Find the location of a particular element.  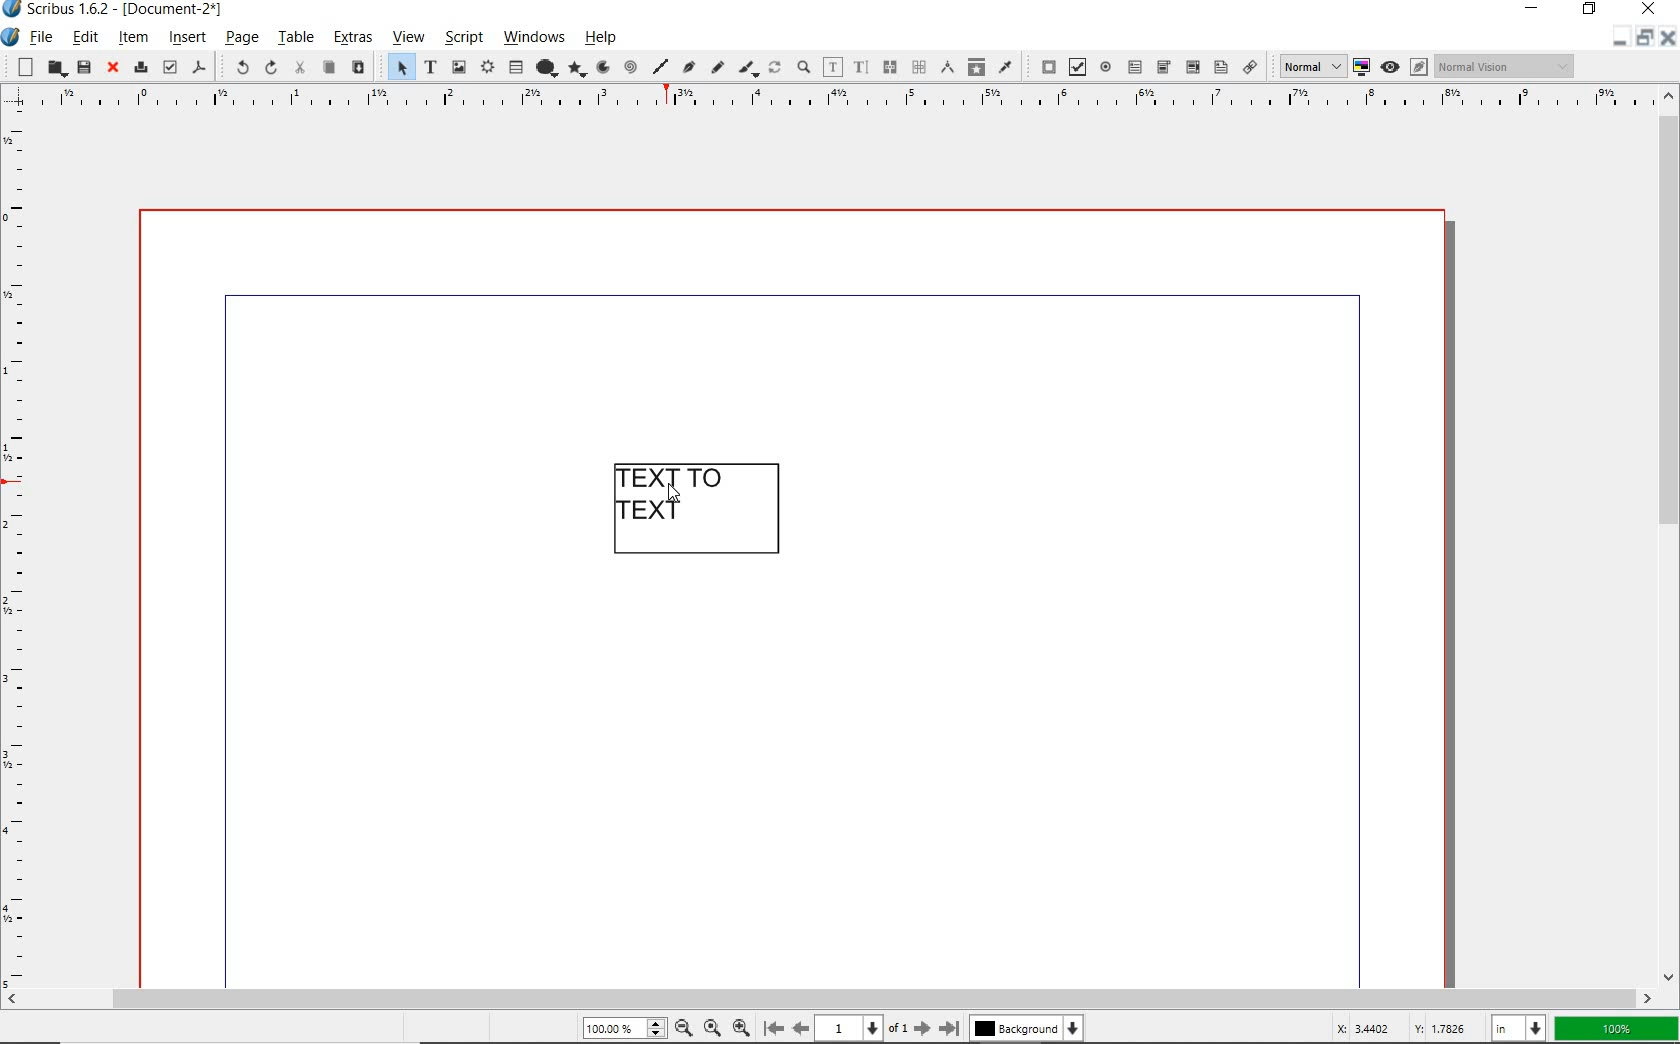

paste is located at coordinates (358, 67).